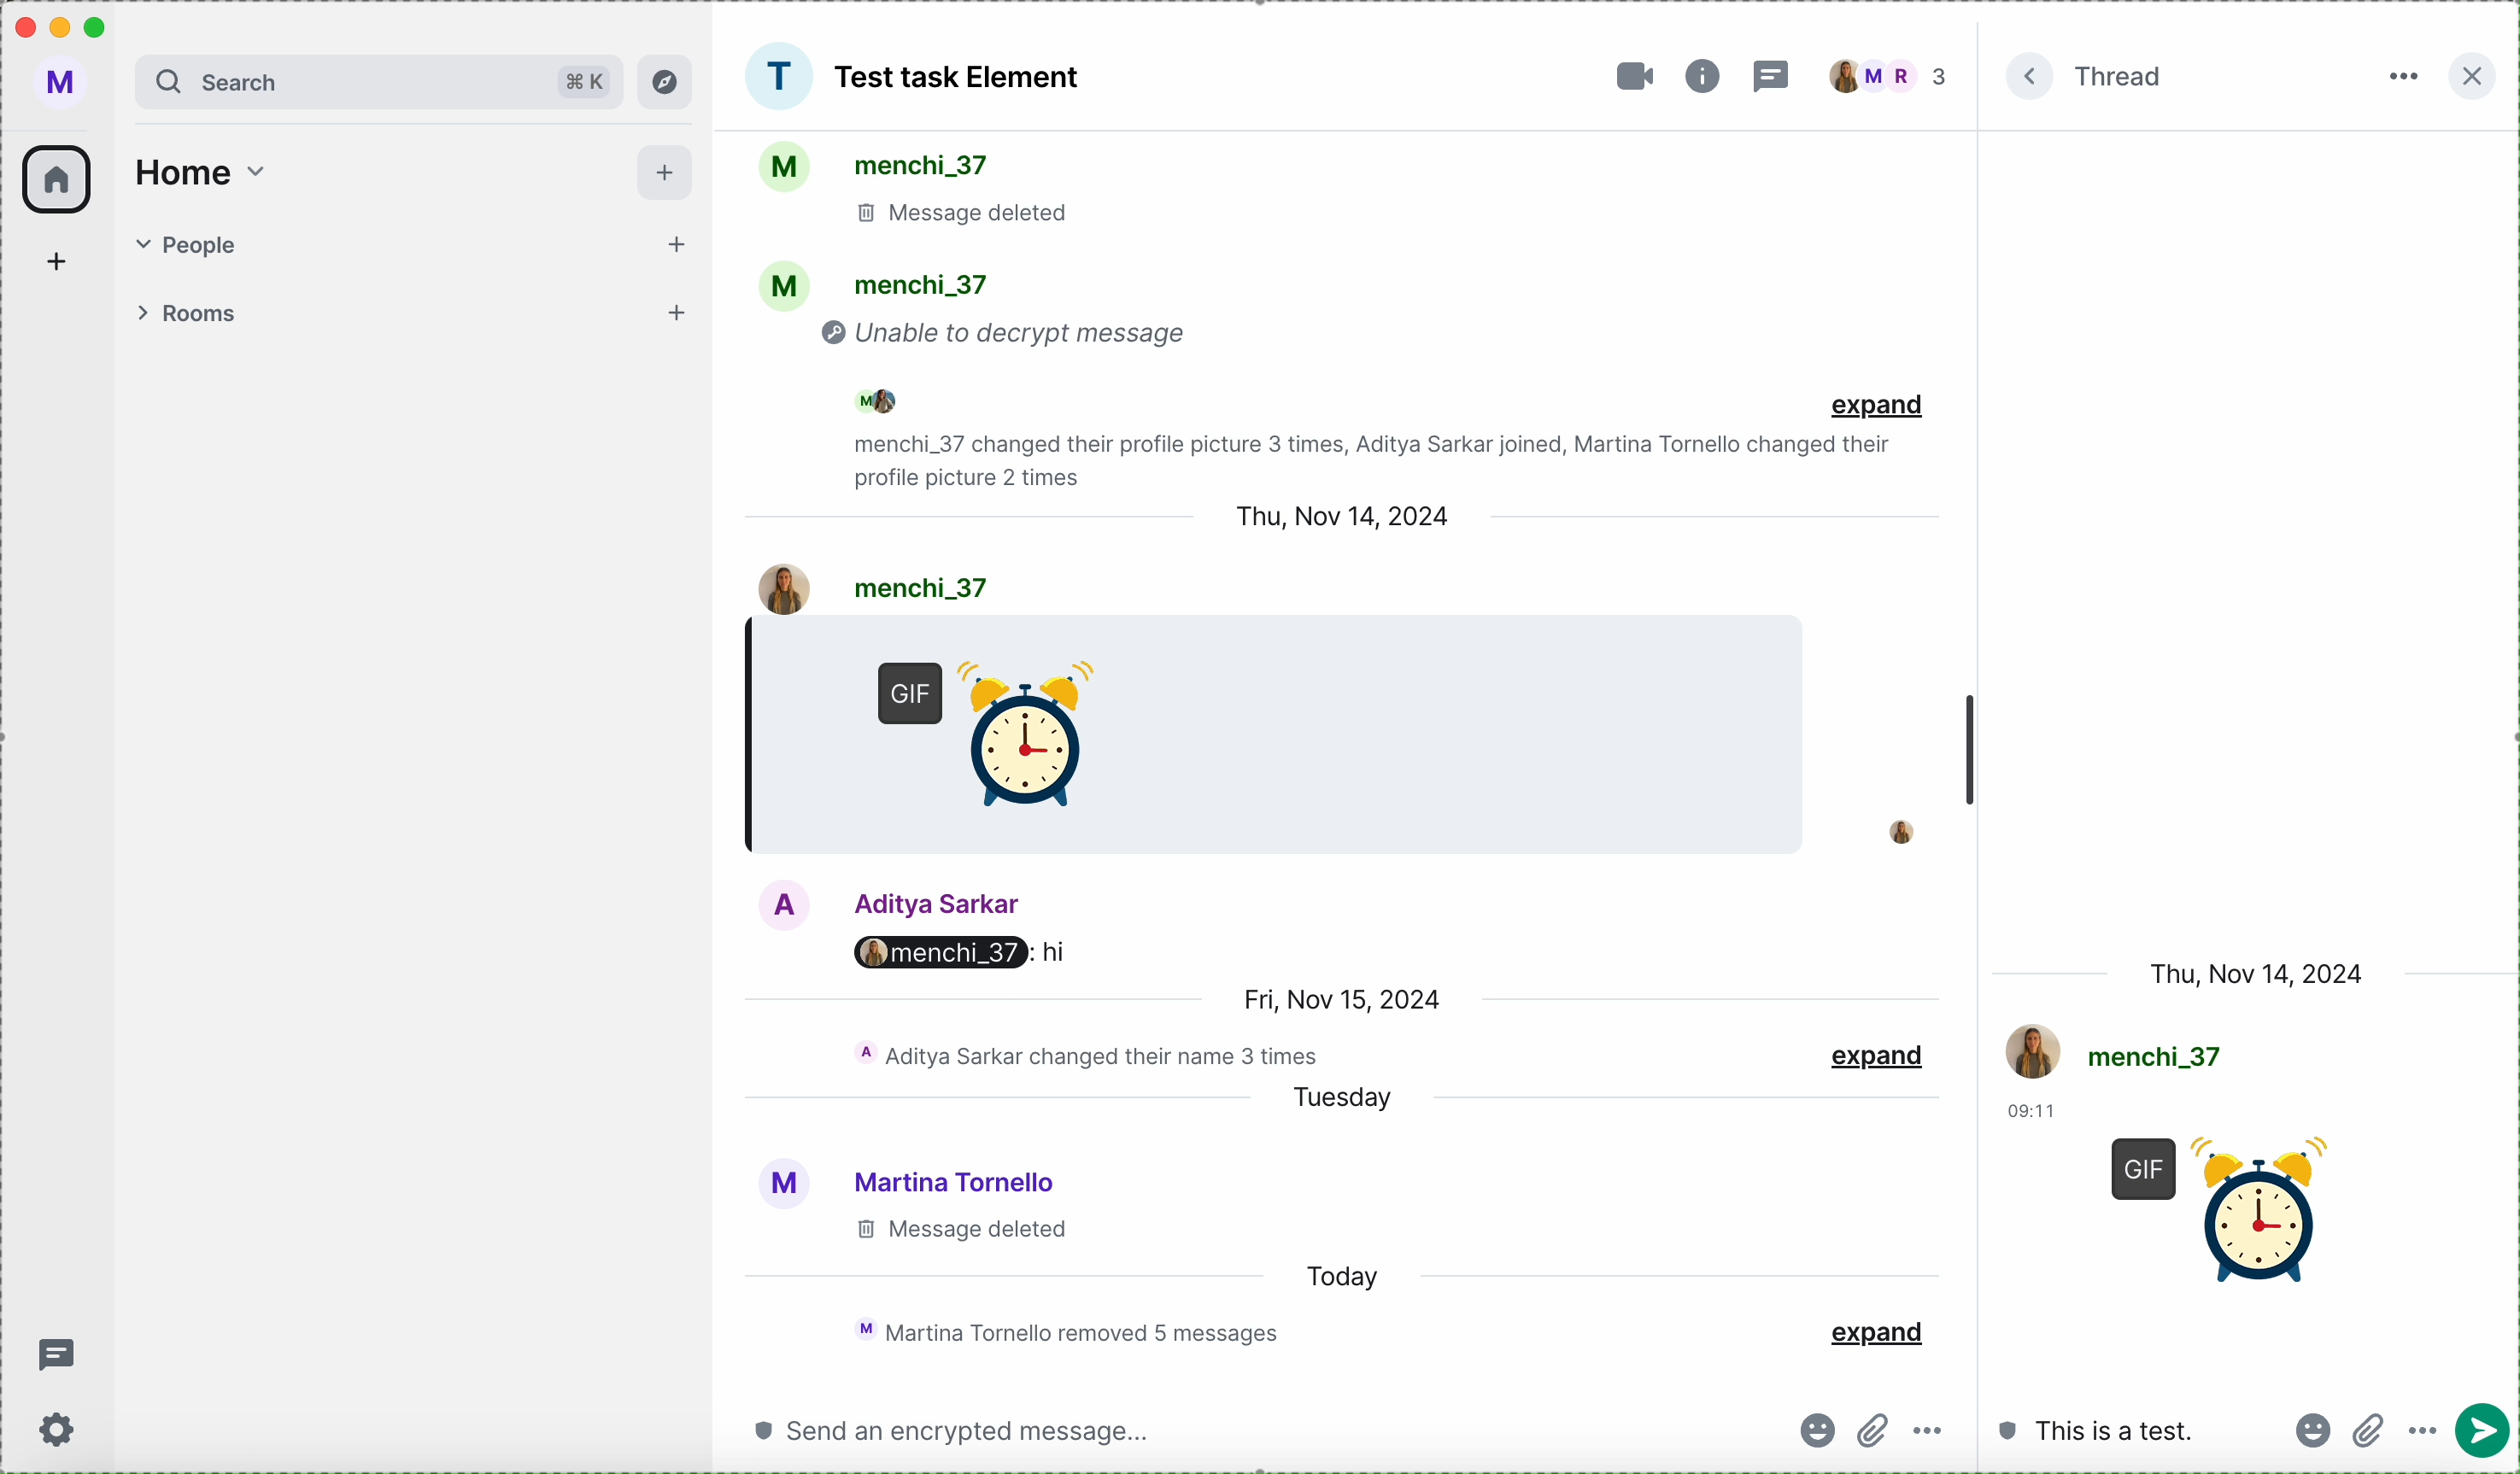 The image size is (2520, 1474). Describe the element at coordinates (2222, 1207) in the screenshot. I see `GIF` at that location.